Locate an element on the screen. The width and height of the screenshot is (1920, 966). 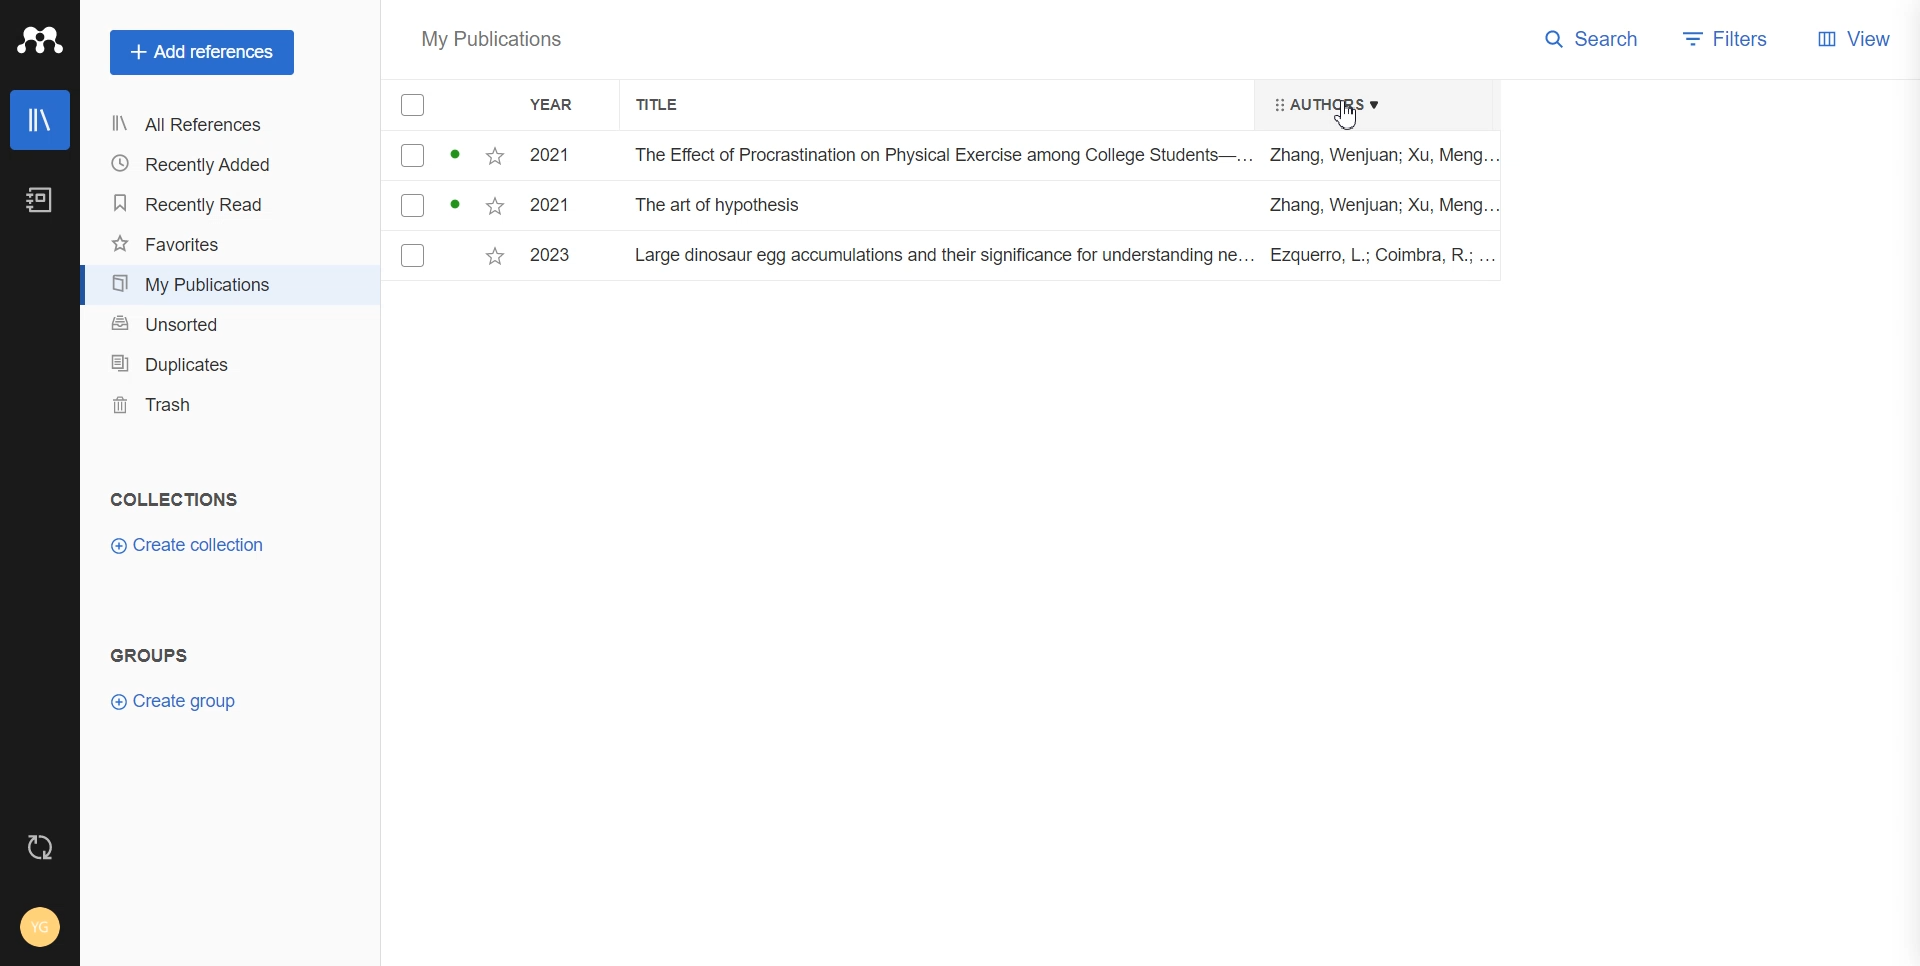
Checkmark is located at coordinates (412, 255).